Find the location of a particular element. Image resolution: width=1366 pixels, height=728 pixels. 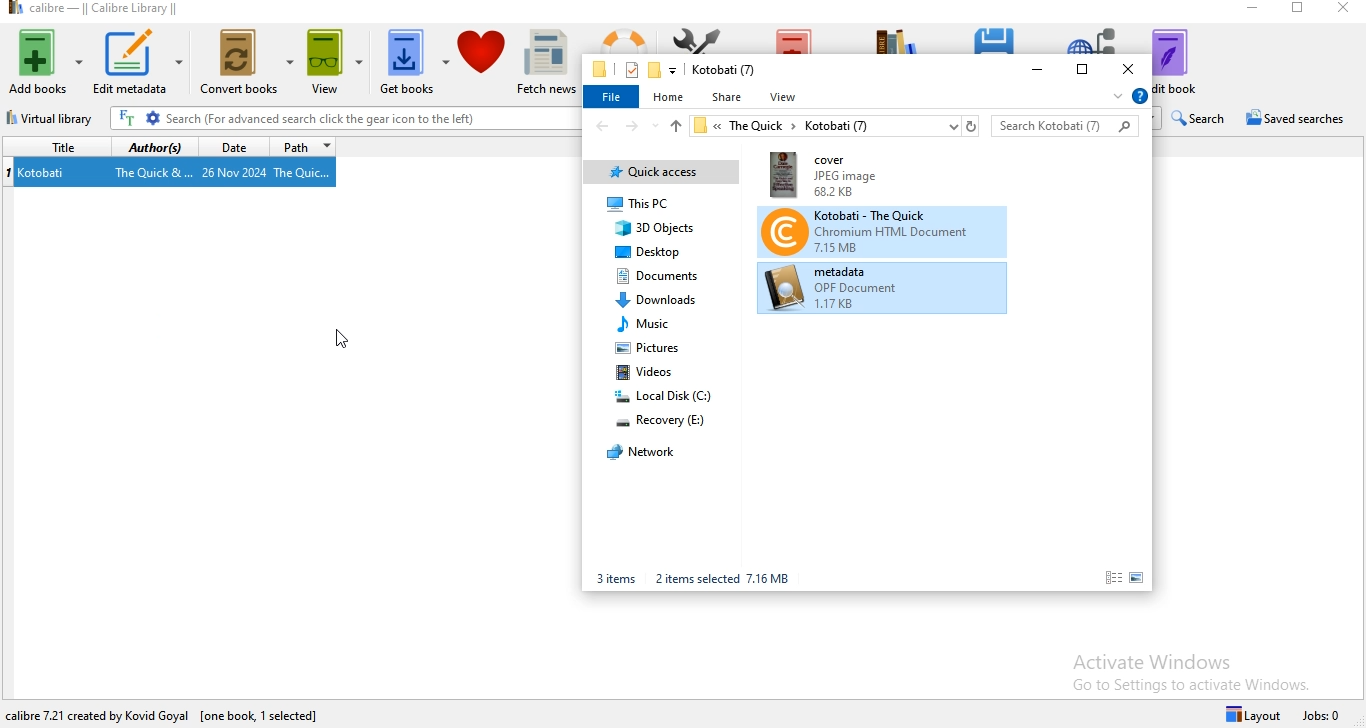

Jobs: 0 is located at coordinates (1324, 714).